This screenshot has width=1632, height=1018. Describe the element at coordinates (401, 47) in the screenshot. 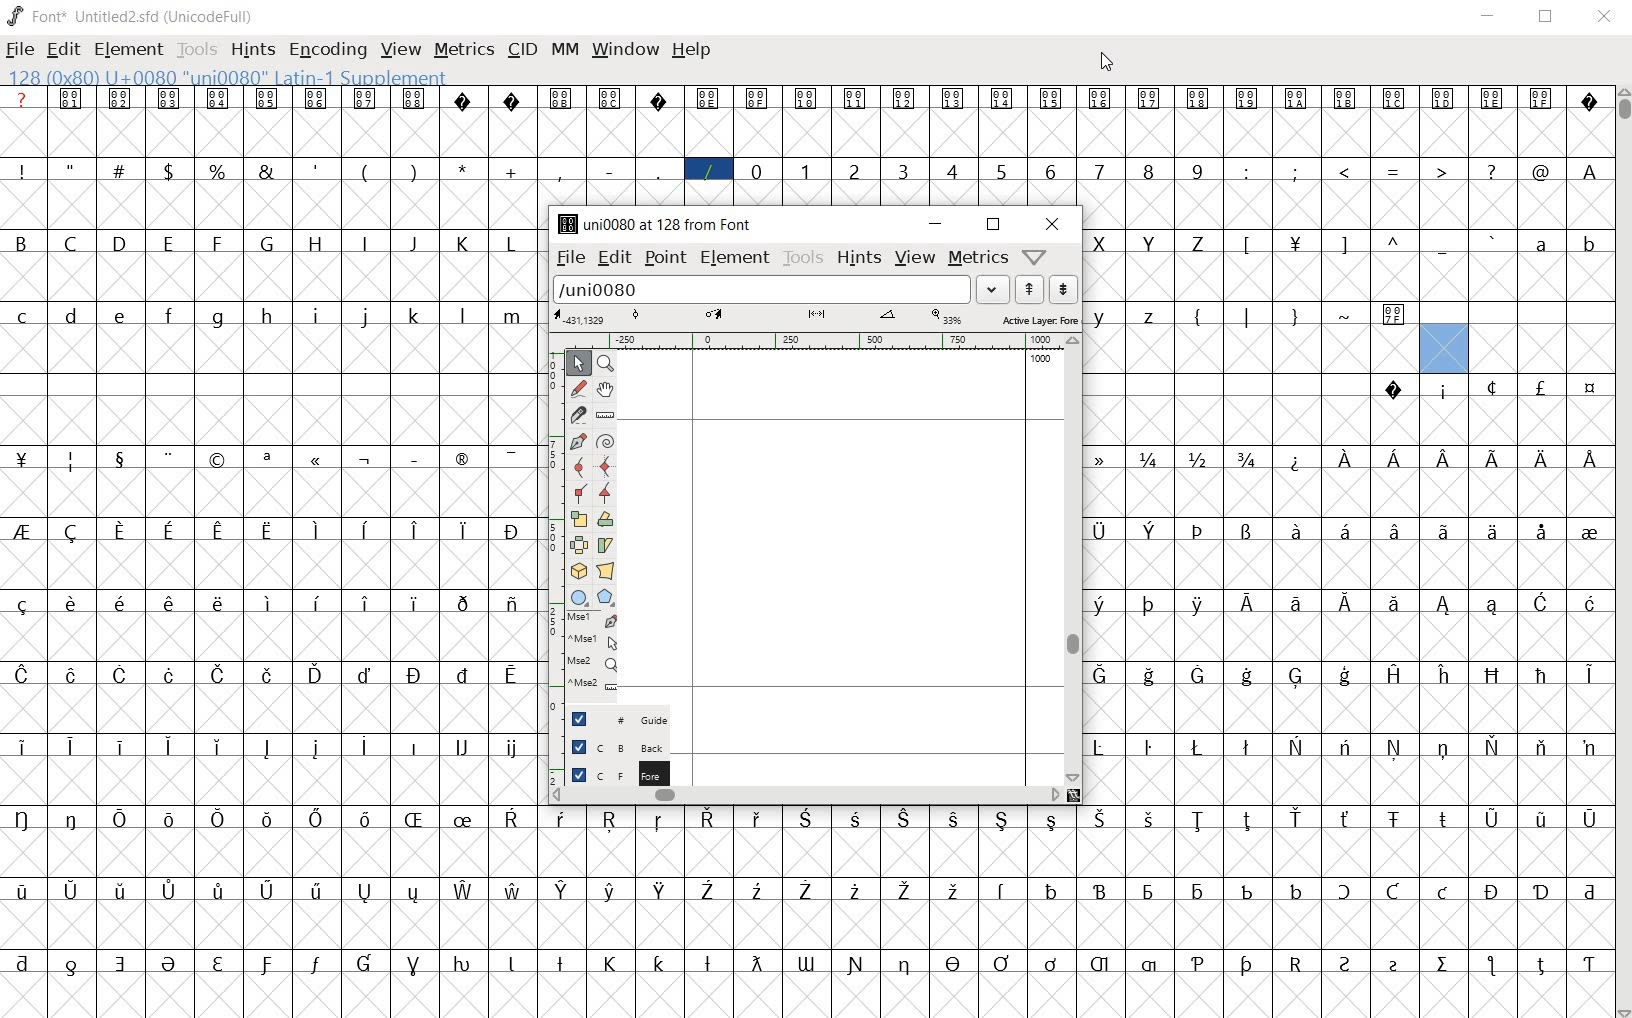

I see `VIEW` at that location.